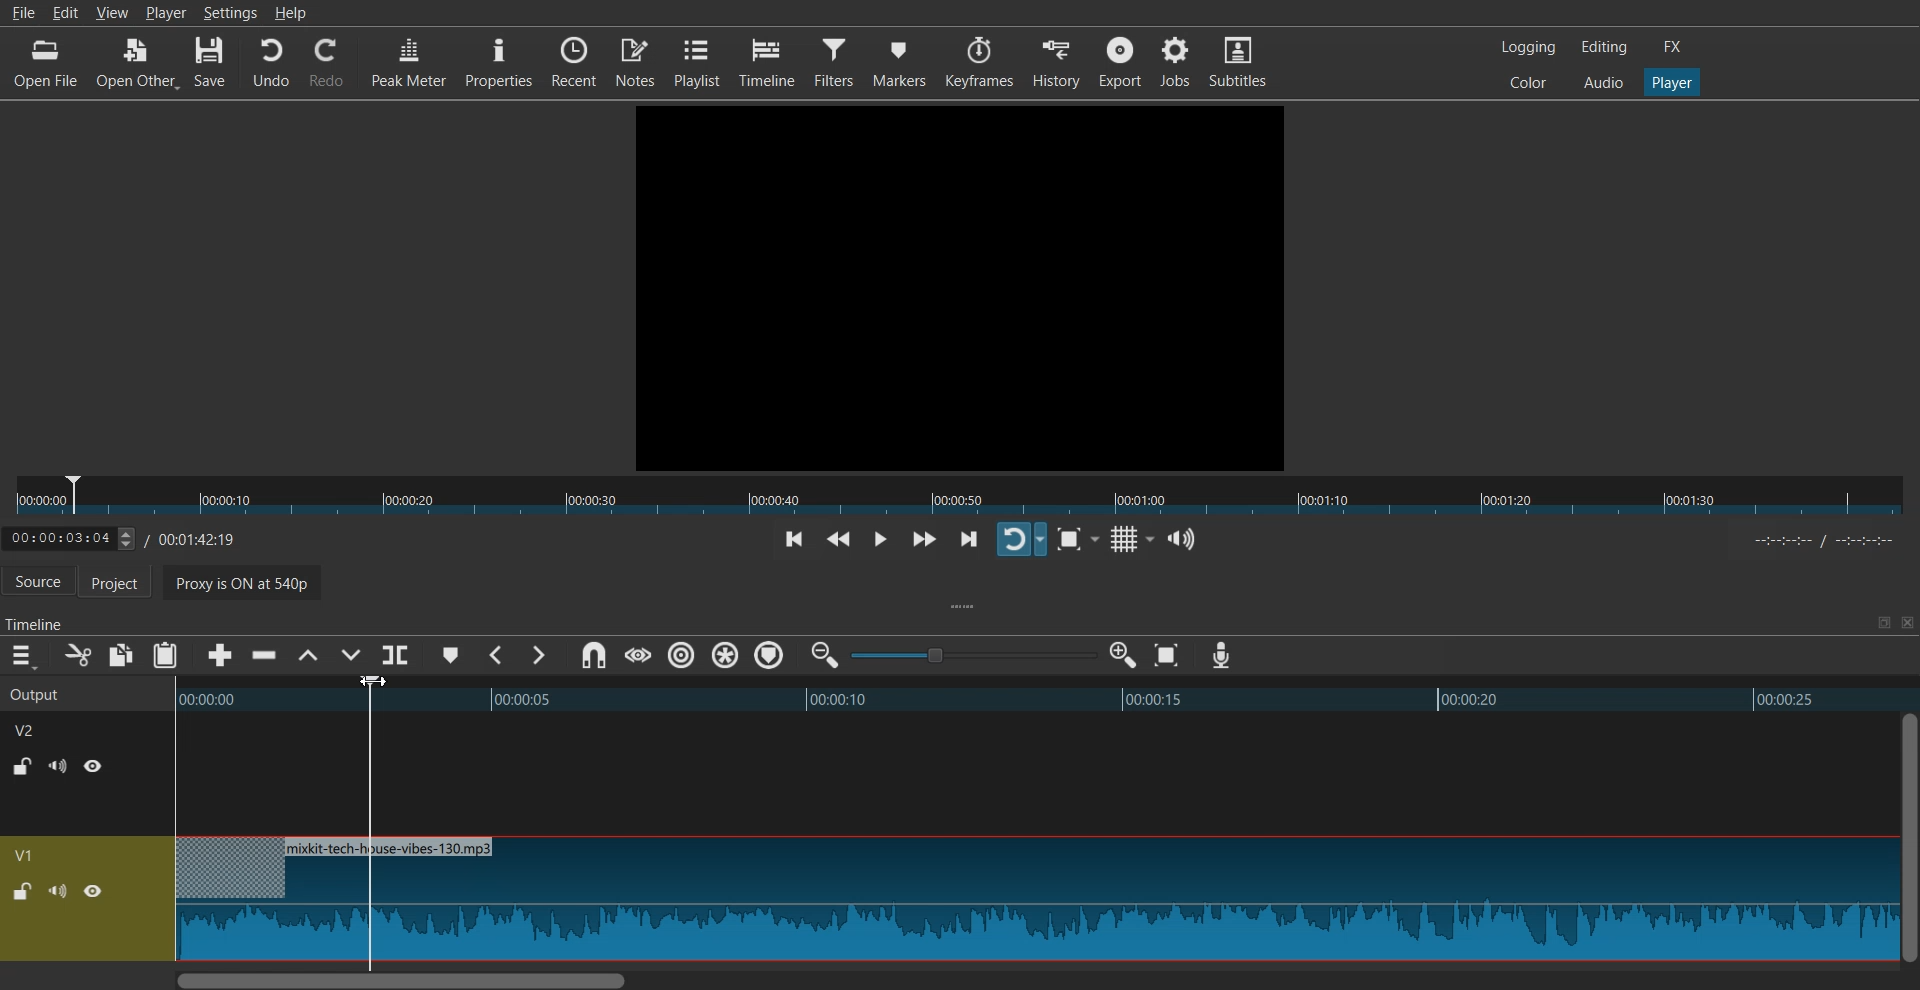  What do you see at coordinates (136, 535) in the screenshot?
I see `Timeline` at bounding box center [136, 535].